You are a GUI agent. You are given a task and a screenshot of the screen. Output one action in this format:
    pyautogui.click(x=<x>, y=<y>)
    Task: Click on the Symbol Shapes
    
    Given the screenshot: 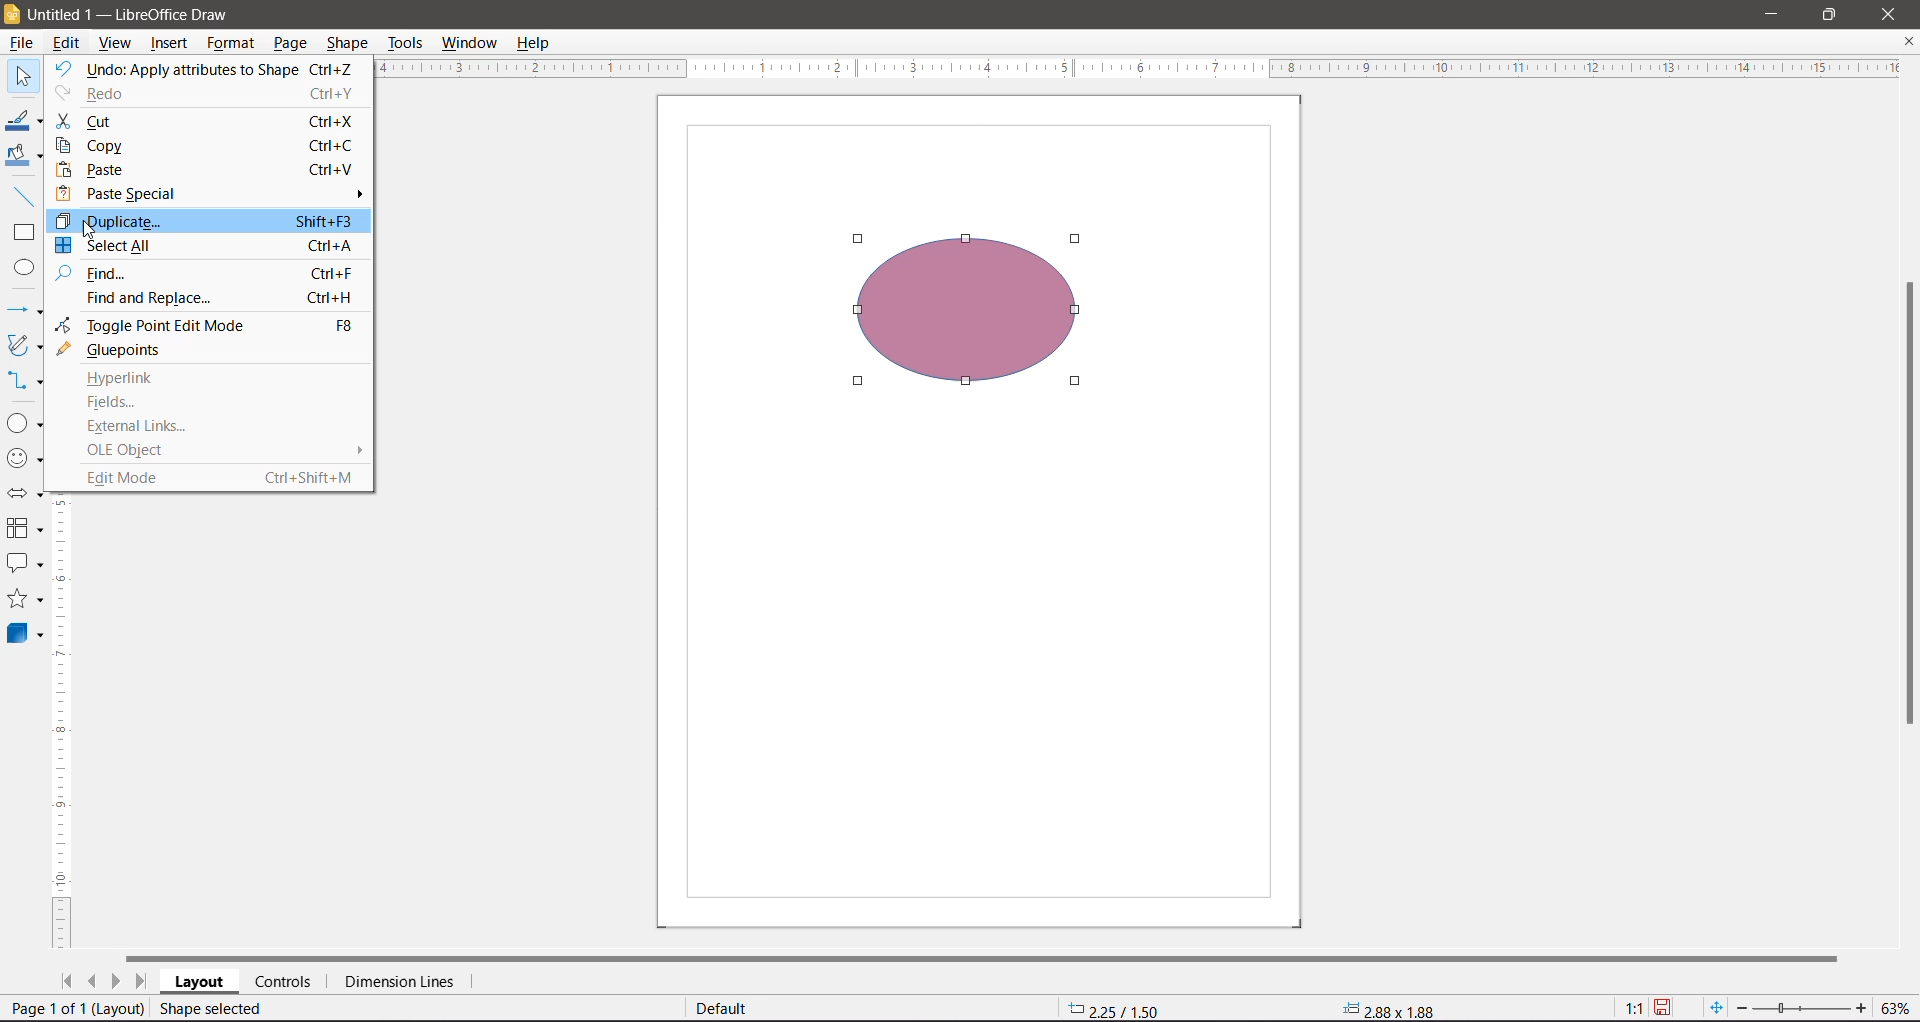 What is the action you would take?
    pyautogui.click(x=28, y=461)
    